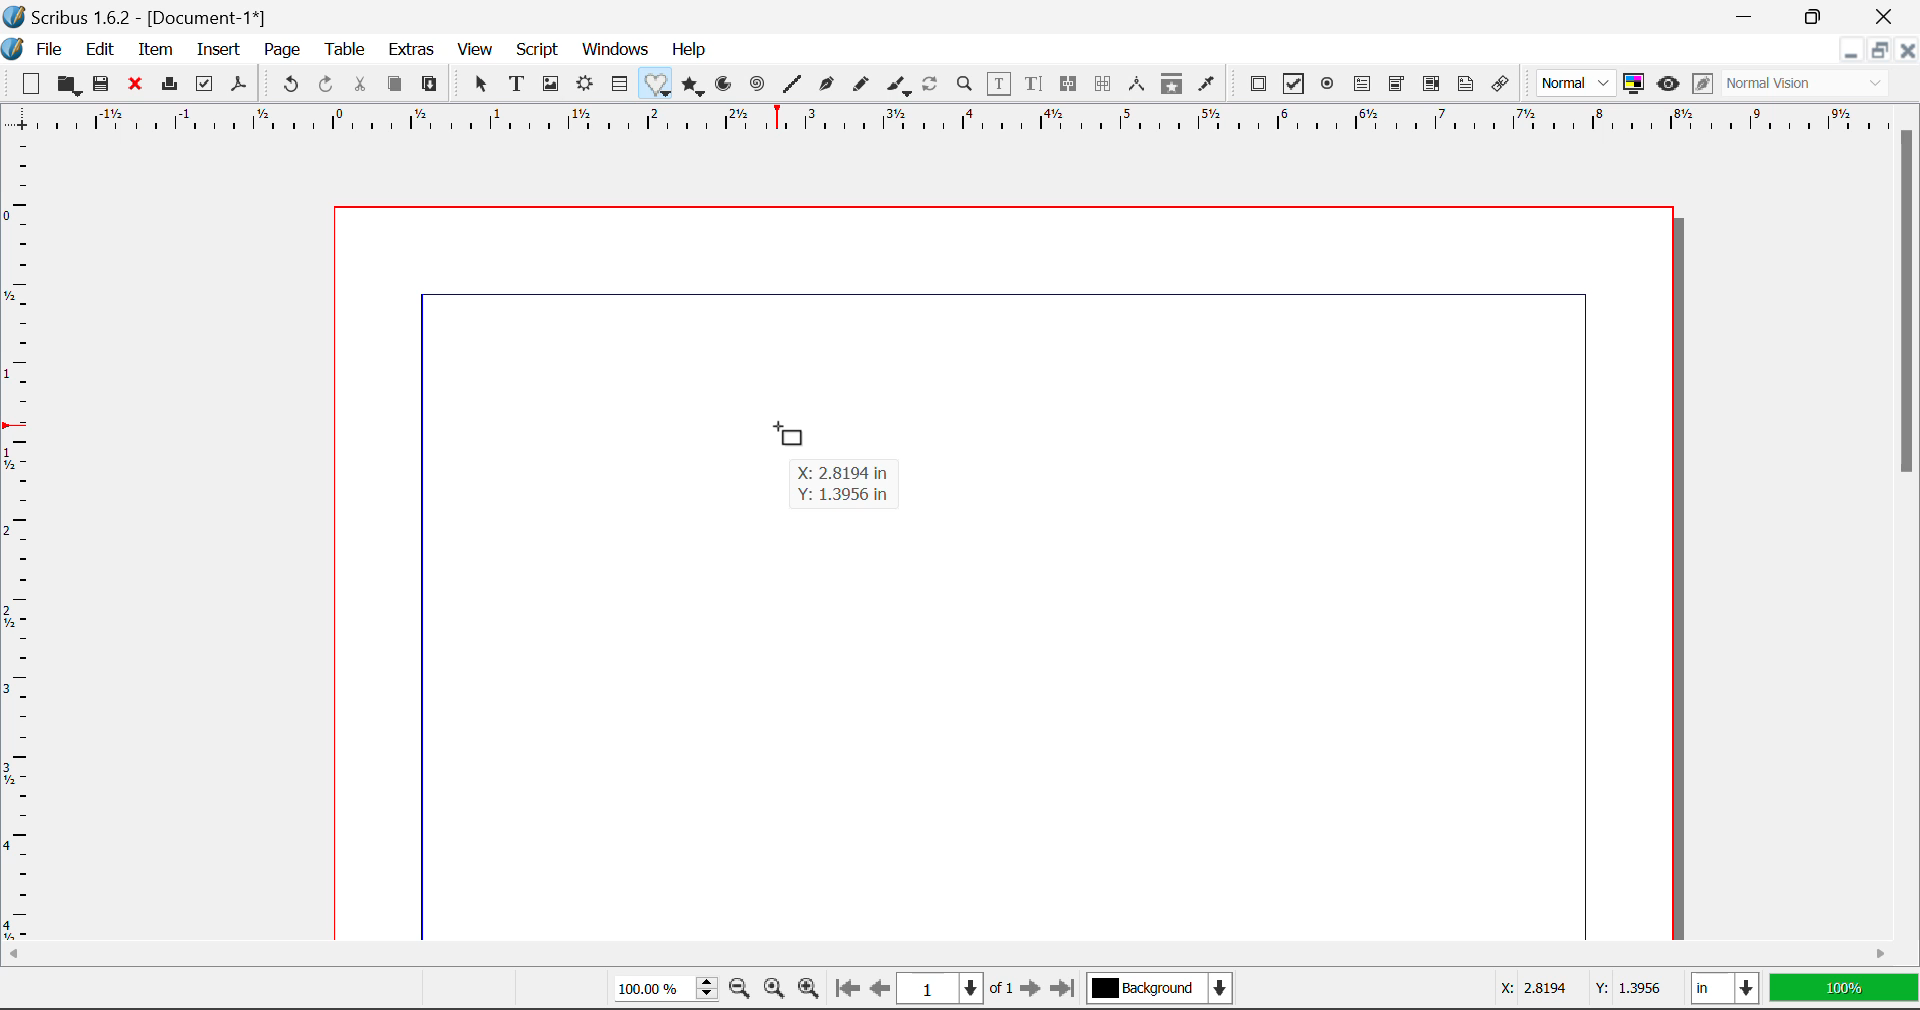 The height and width of the screenshot is (1010, 1920). Describe the element at coordinates (1259, 84) in the screenshot. I see `Pdf Push Button` at that location.